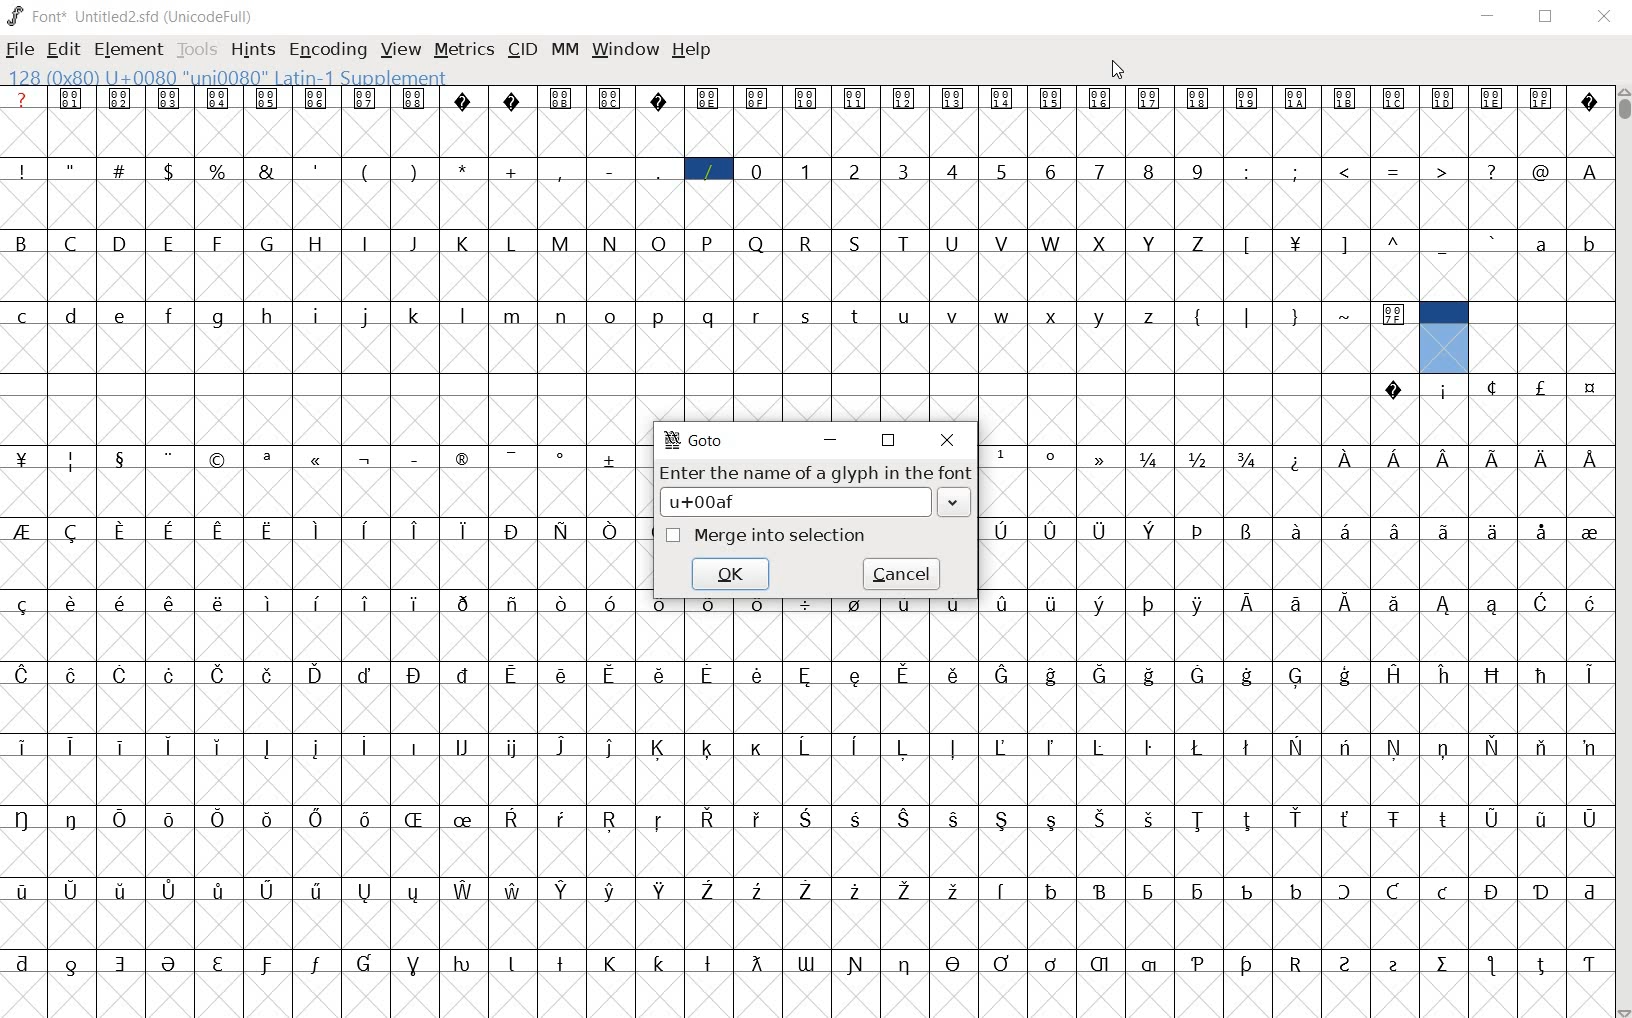 The image size is (1632, 1018). Describe the element at coordinates (1444, 244) in the screenshot. I see `_` at that location.